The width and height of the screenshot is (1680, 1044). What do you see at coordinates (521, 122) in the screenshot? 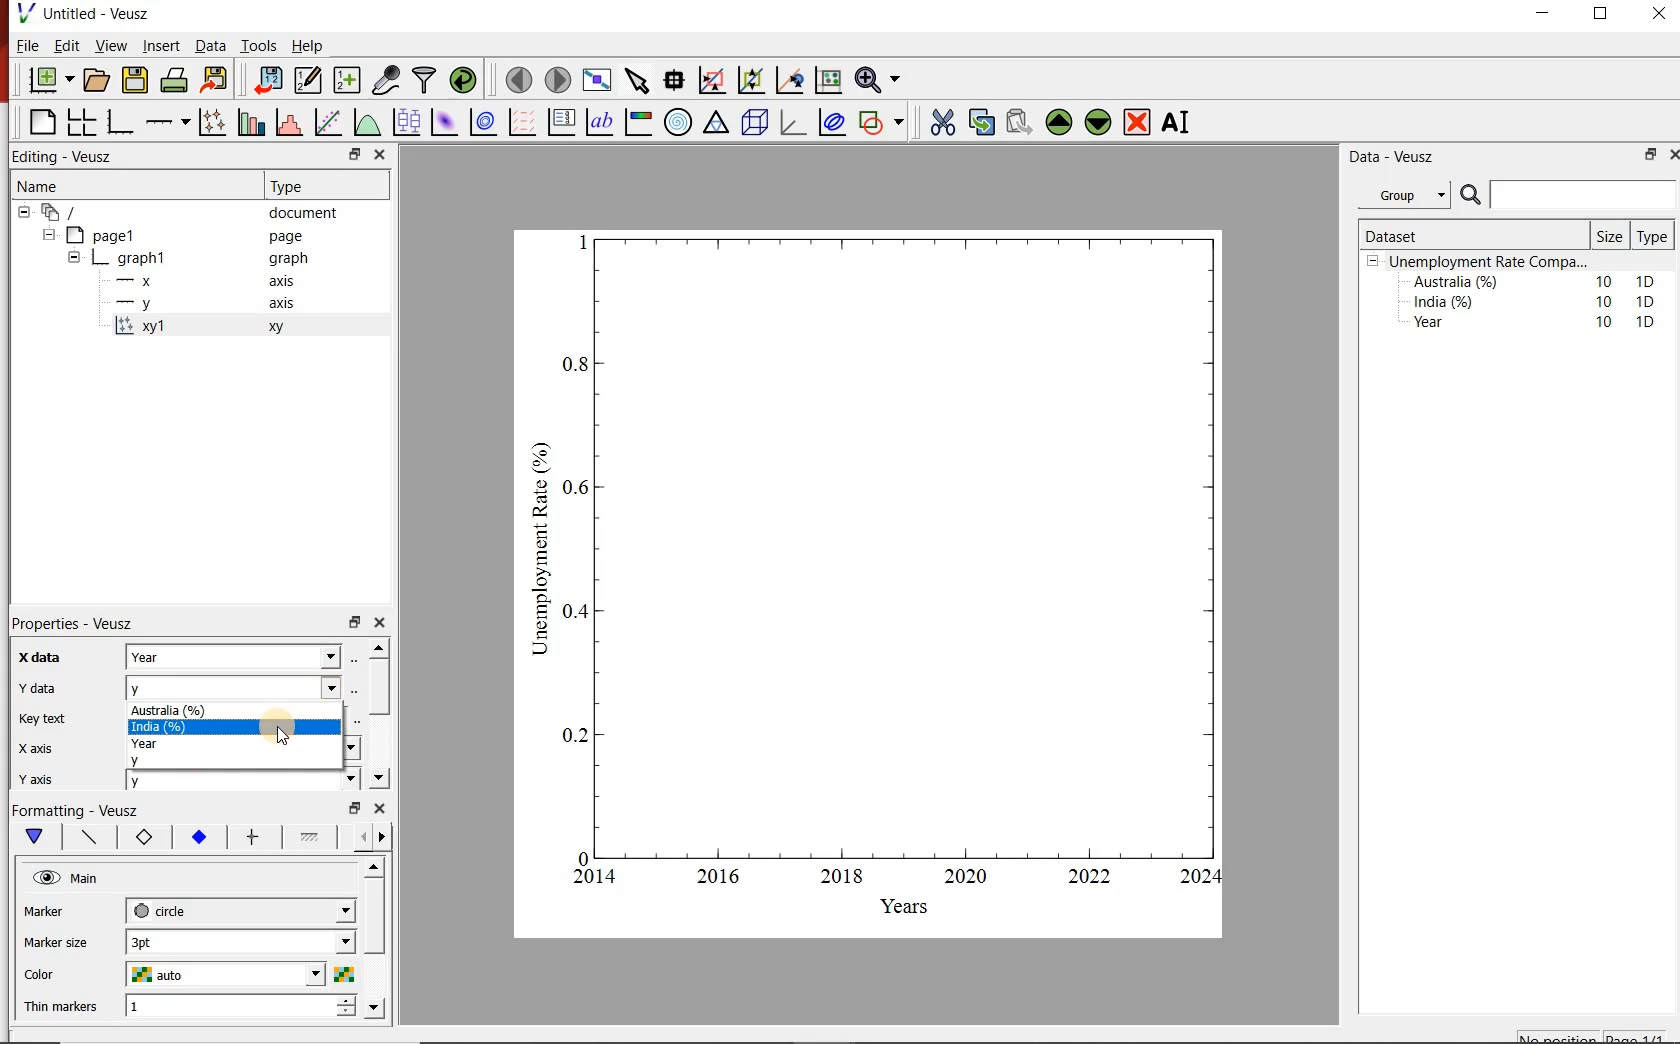
I see `plot vector field` at bounding box center [521, 122].